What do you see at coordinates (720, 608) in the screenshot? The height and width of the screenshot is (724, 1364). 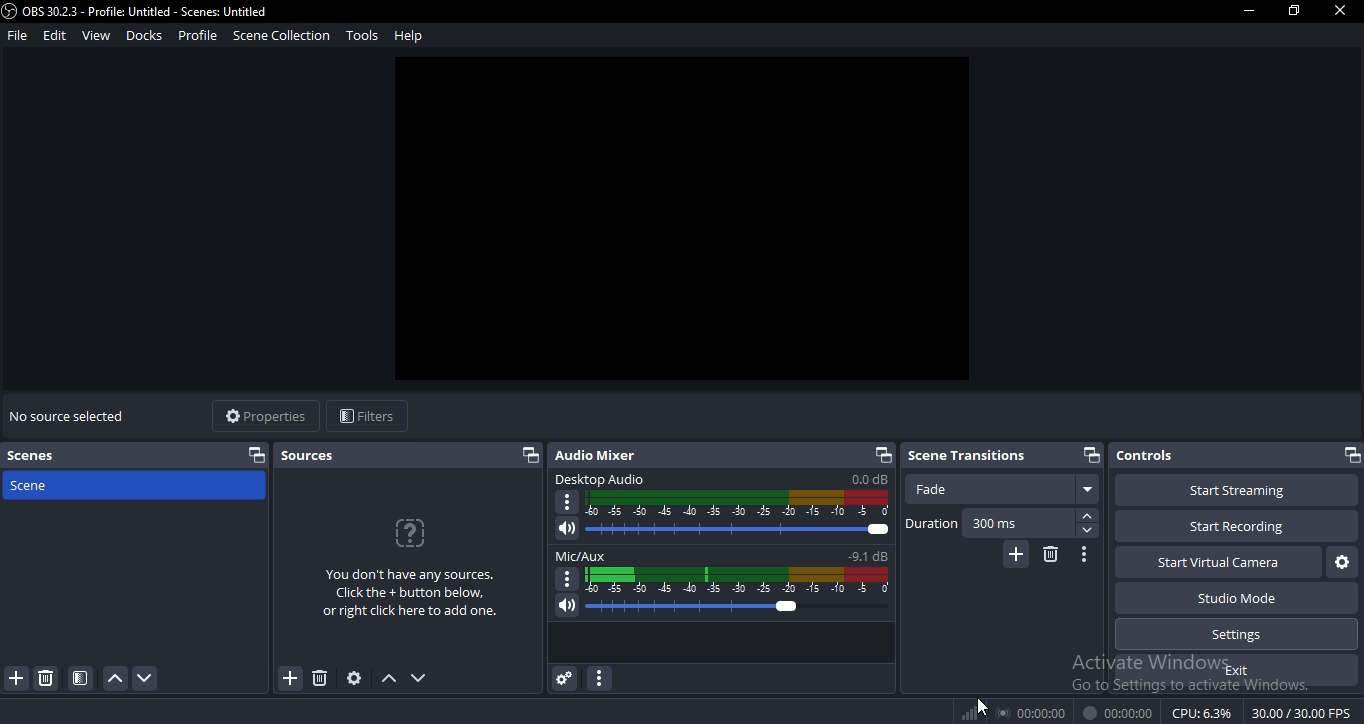 I see `slider` at bounding box center [720, 608].